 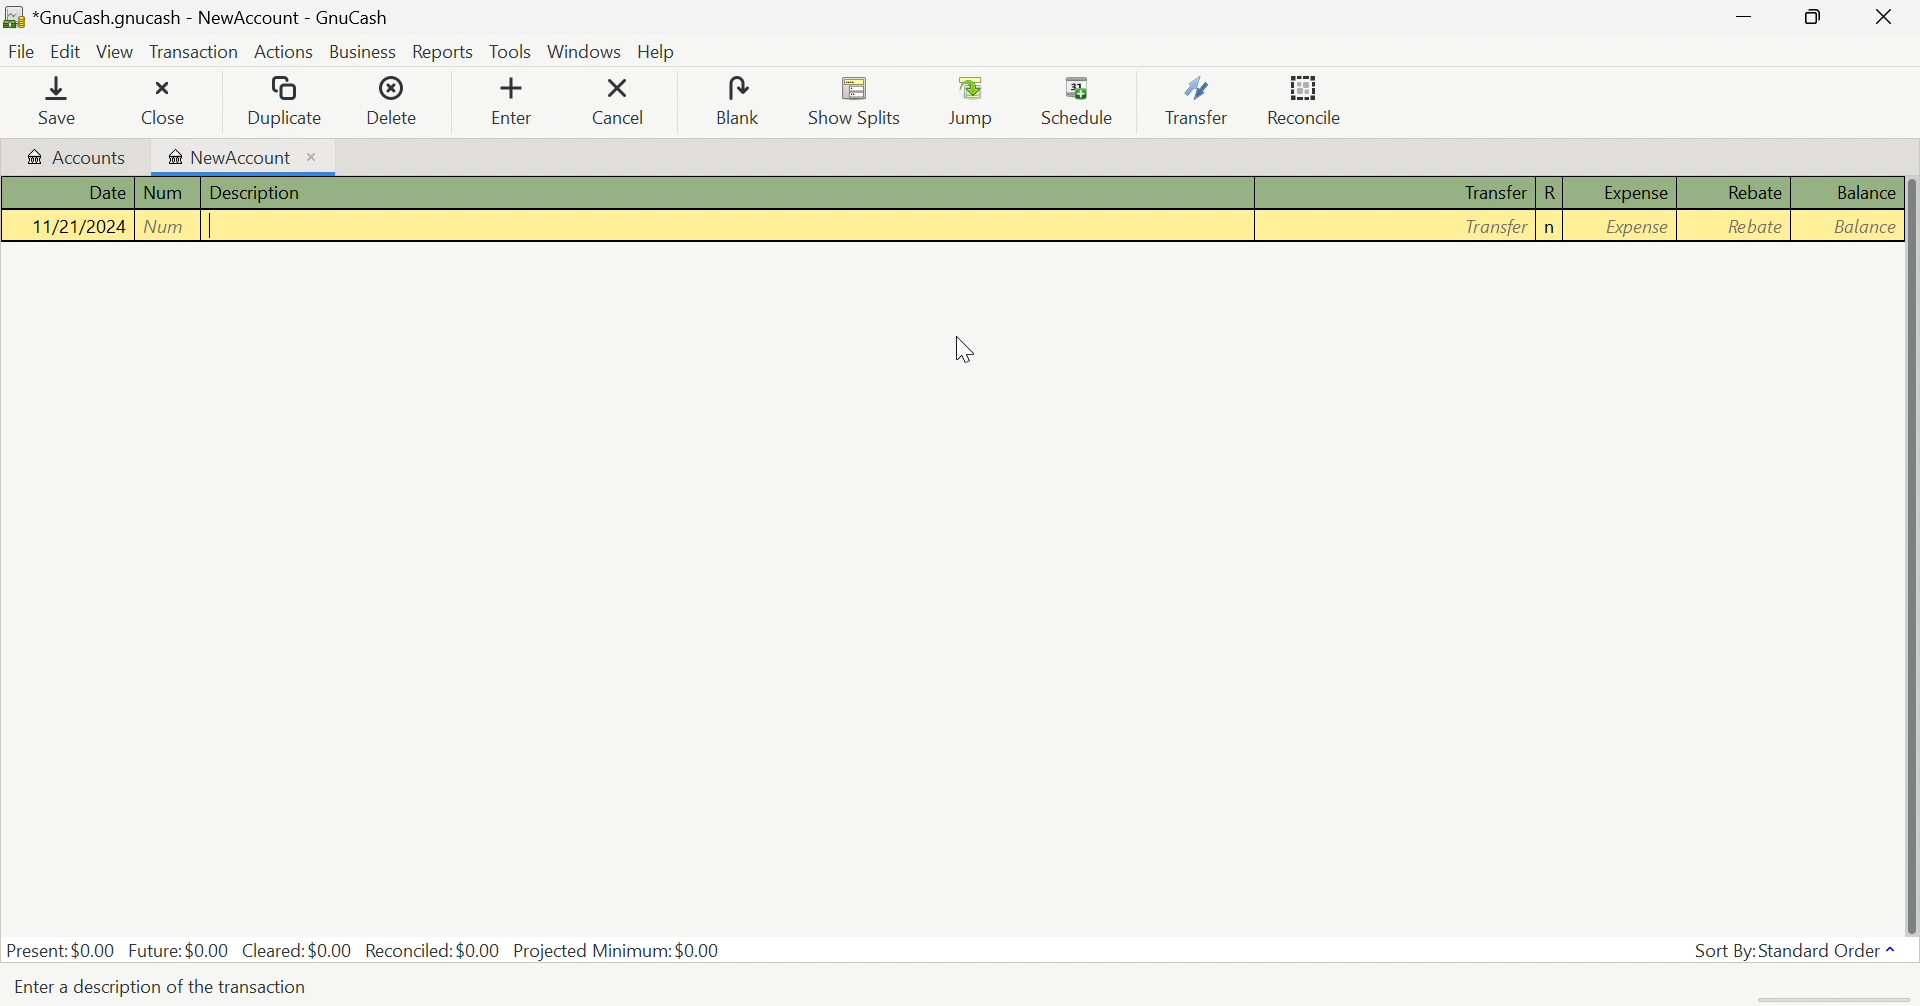 What do you see at coordinates (62, 951) in the screenshot?
I see `Present: $100.00` at bounding box center [62, 951].